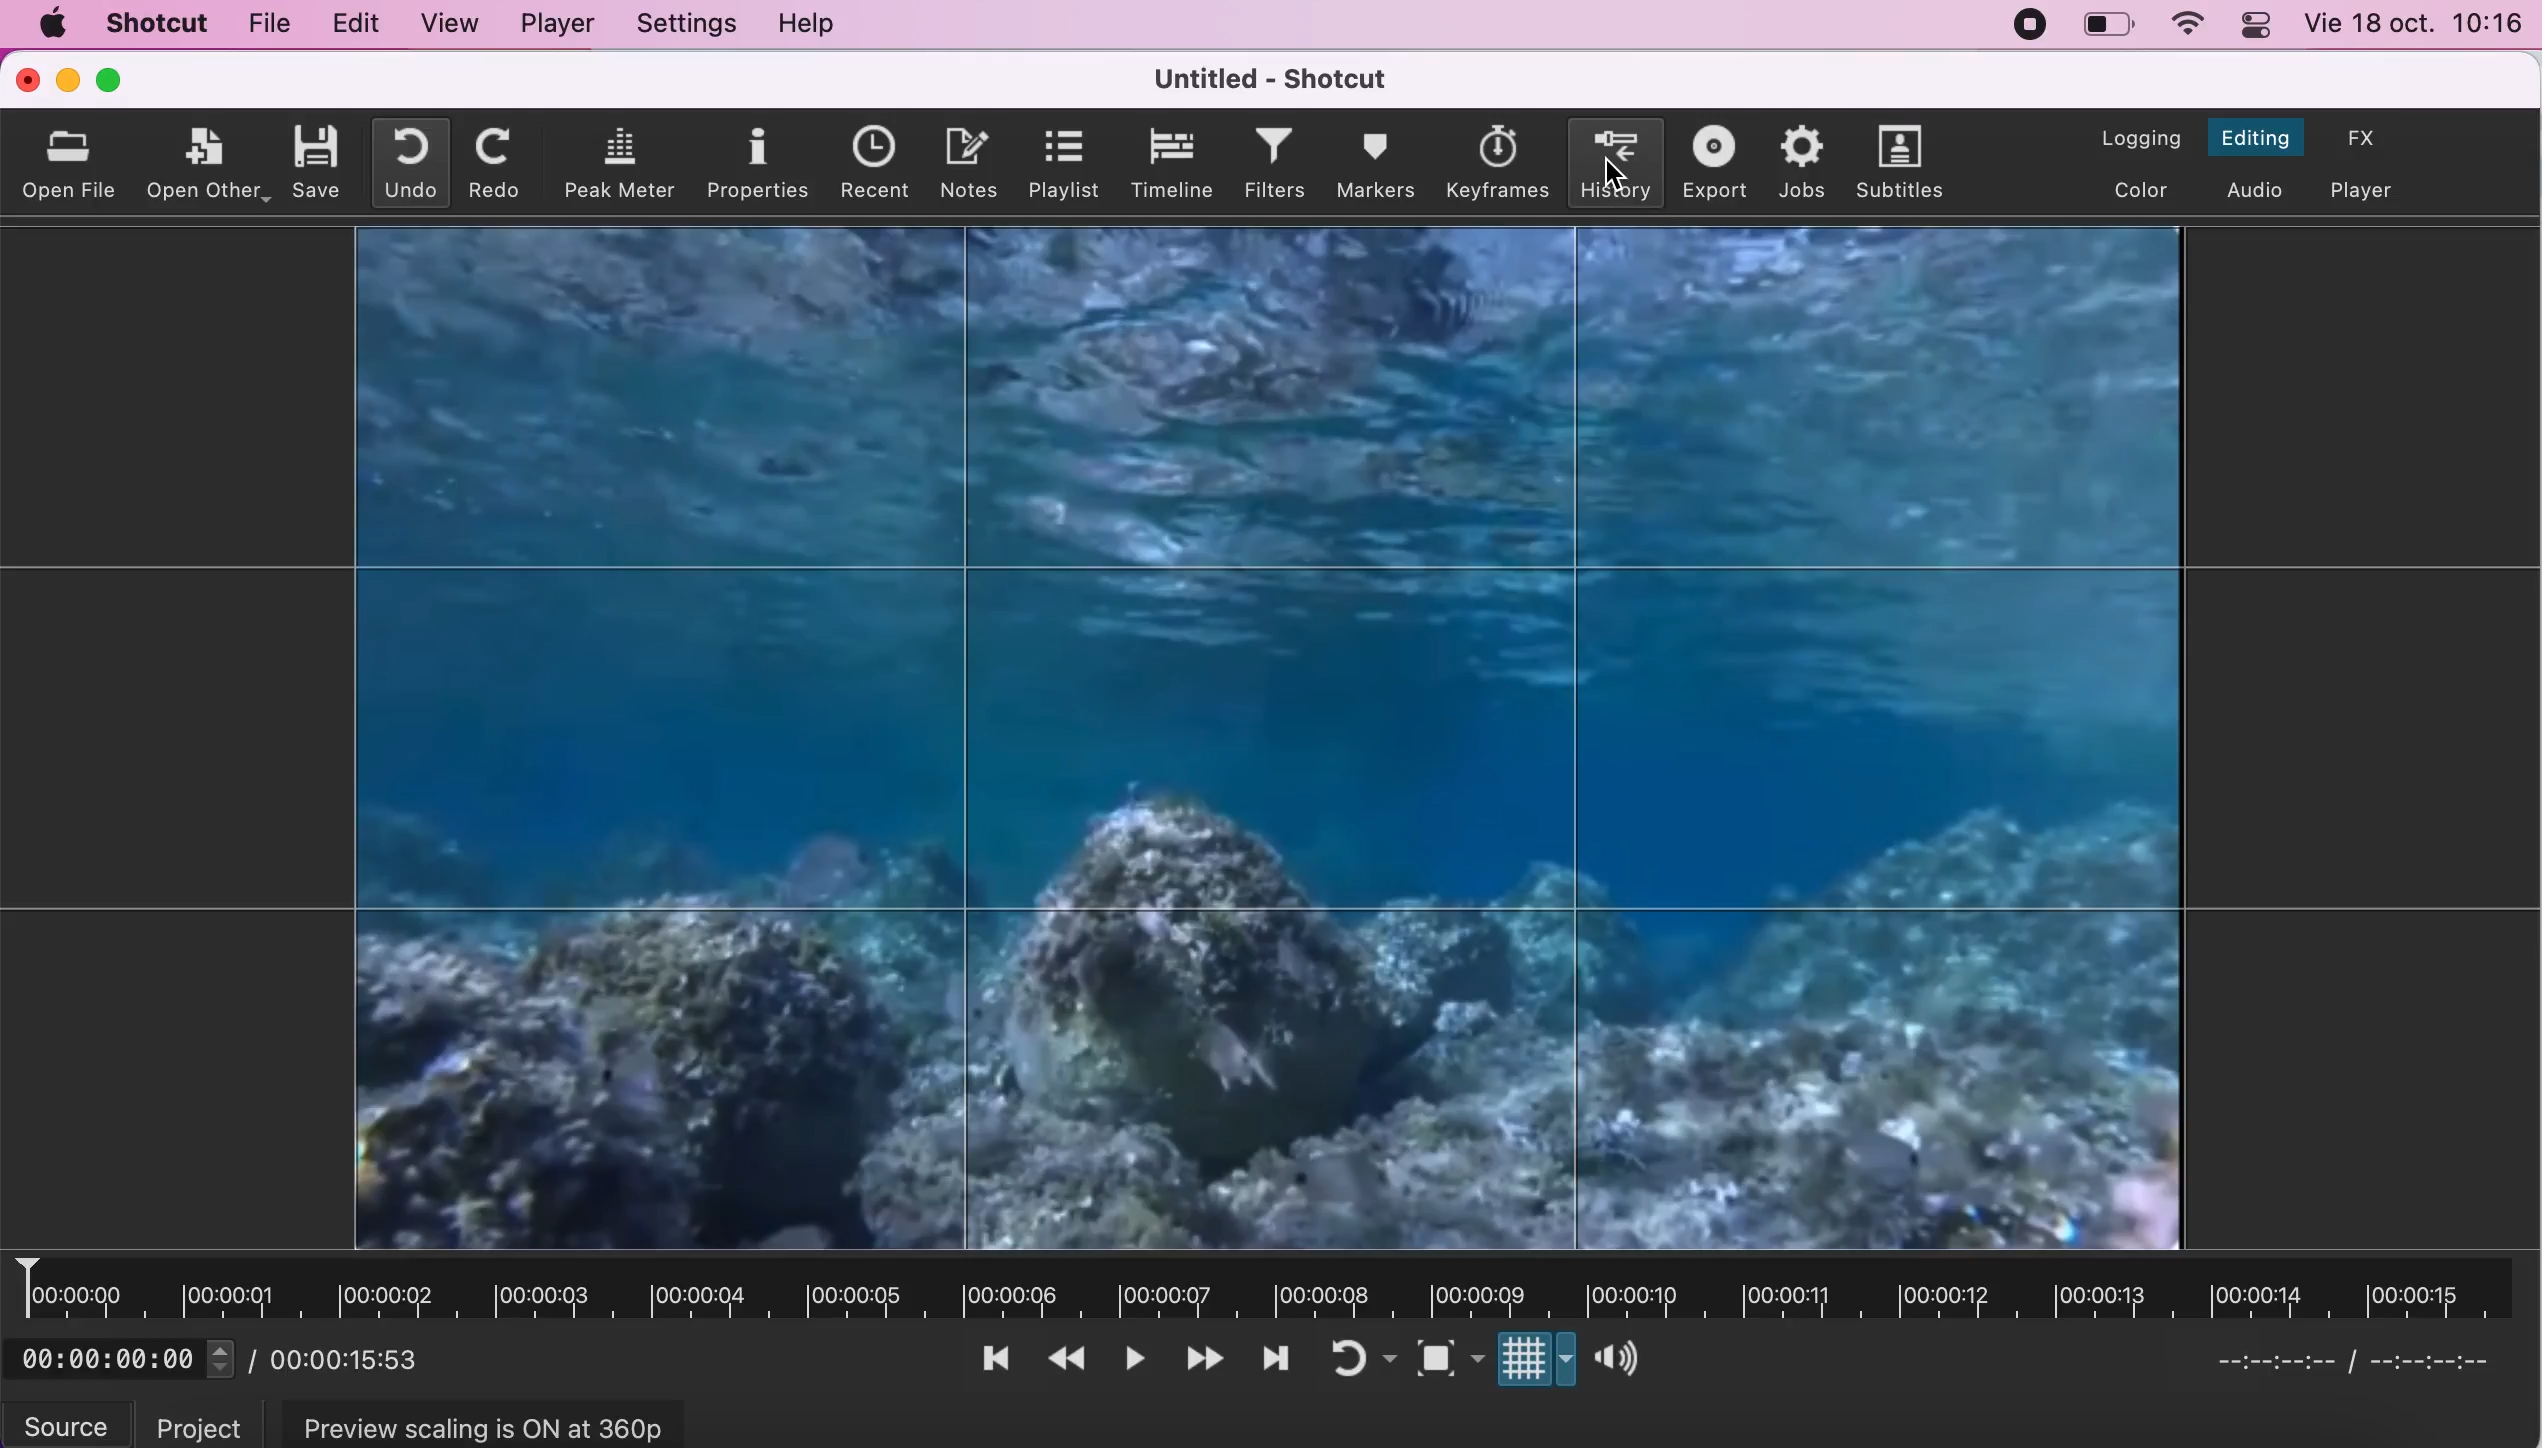 This screenshot has width=2542, height=1448. I want to click on filters, so click(1271, 162).